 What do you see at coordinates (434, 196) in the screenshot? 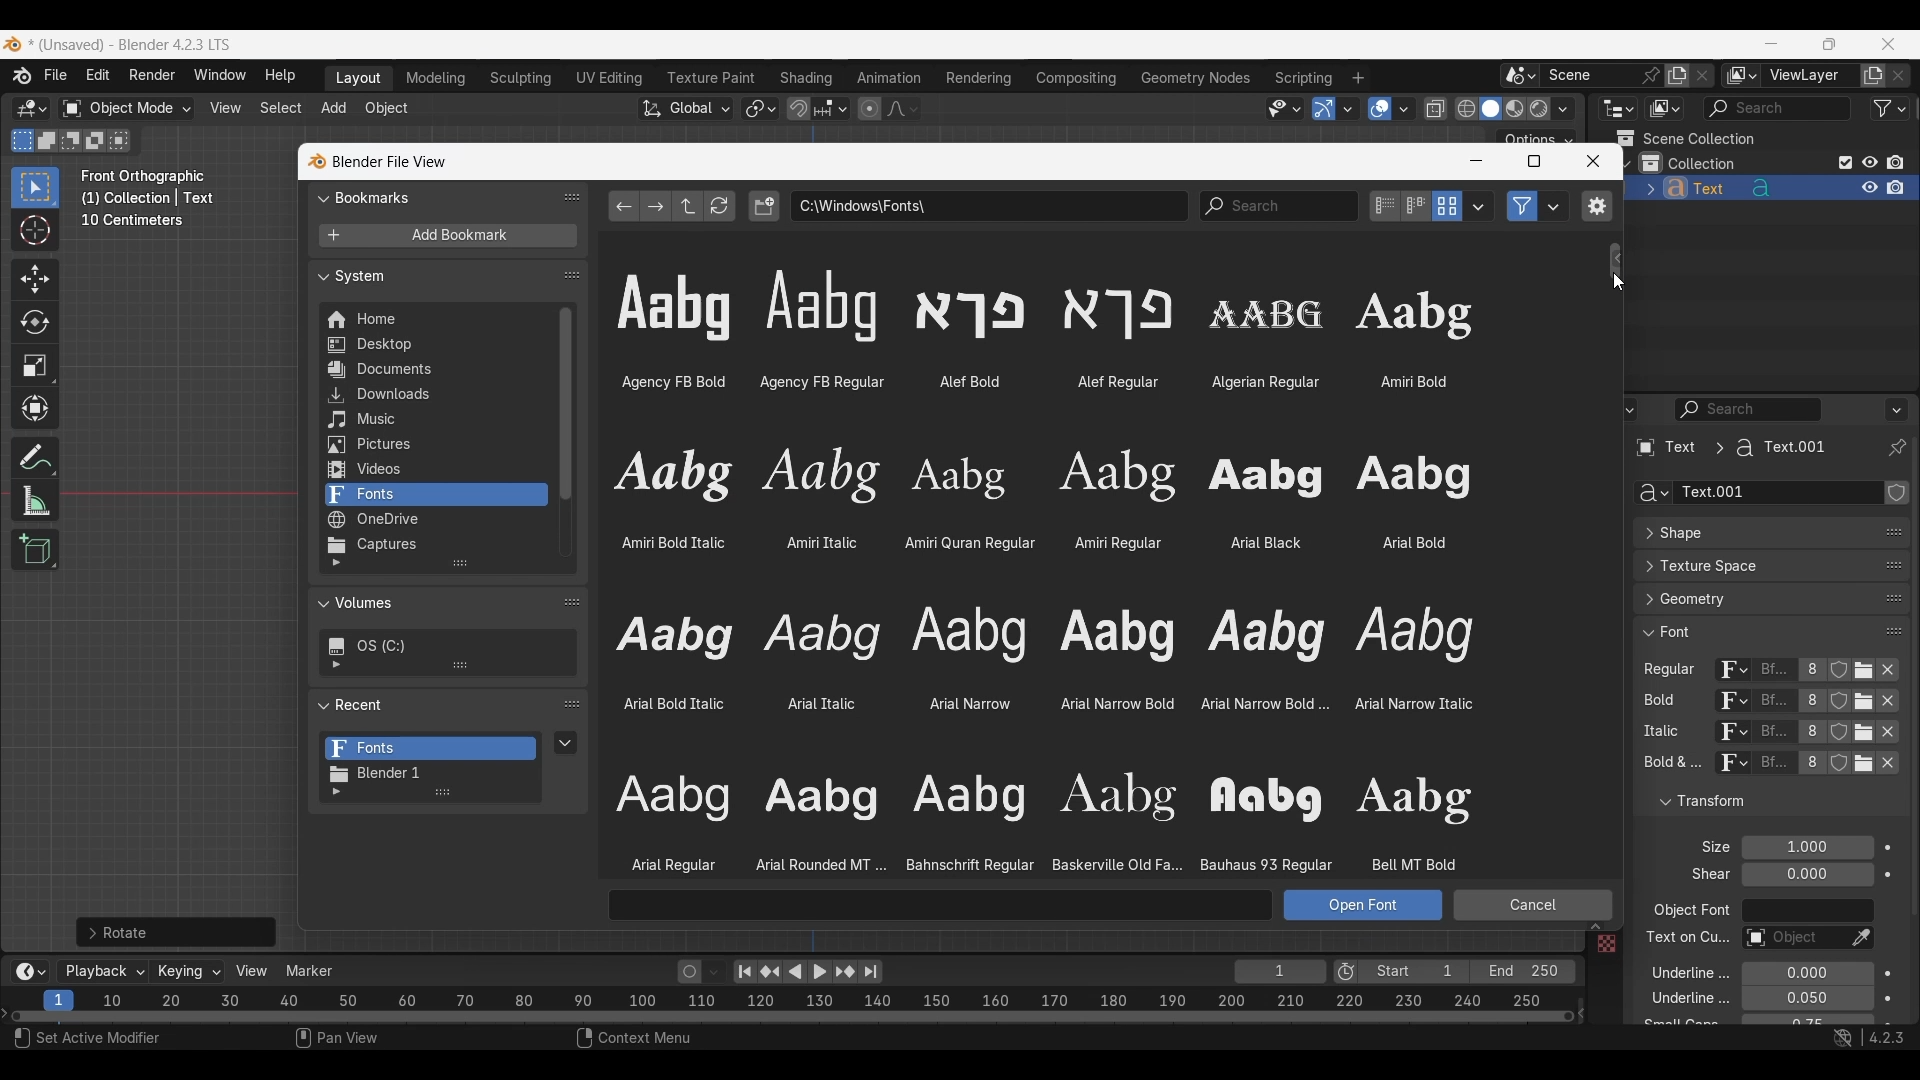
I see `Collapse Bookmarks` at bounding box center [434, 196].